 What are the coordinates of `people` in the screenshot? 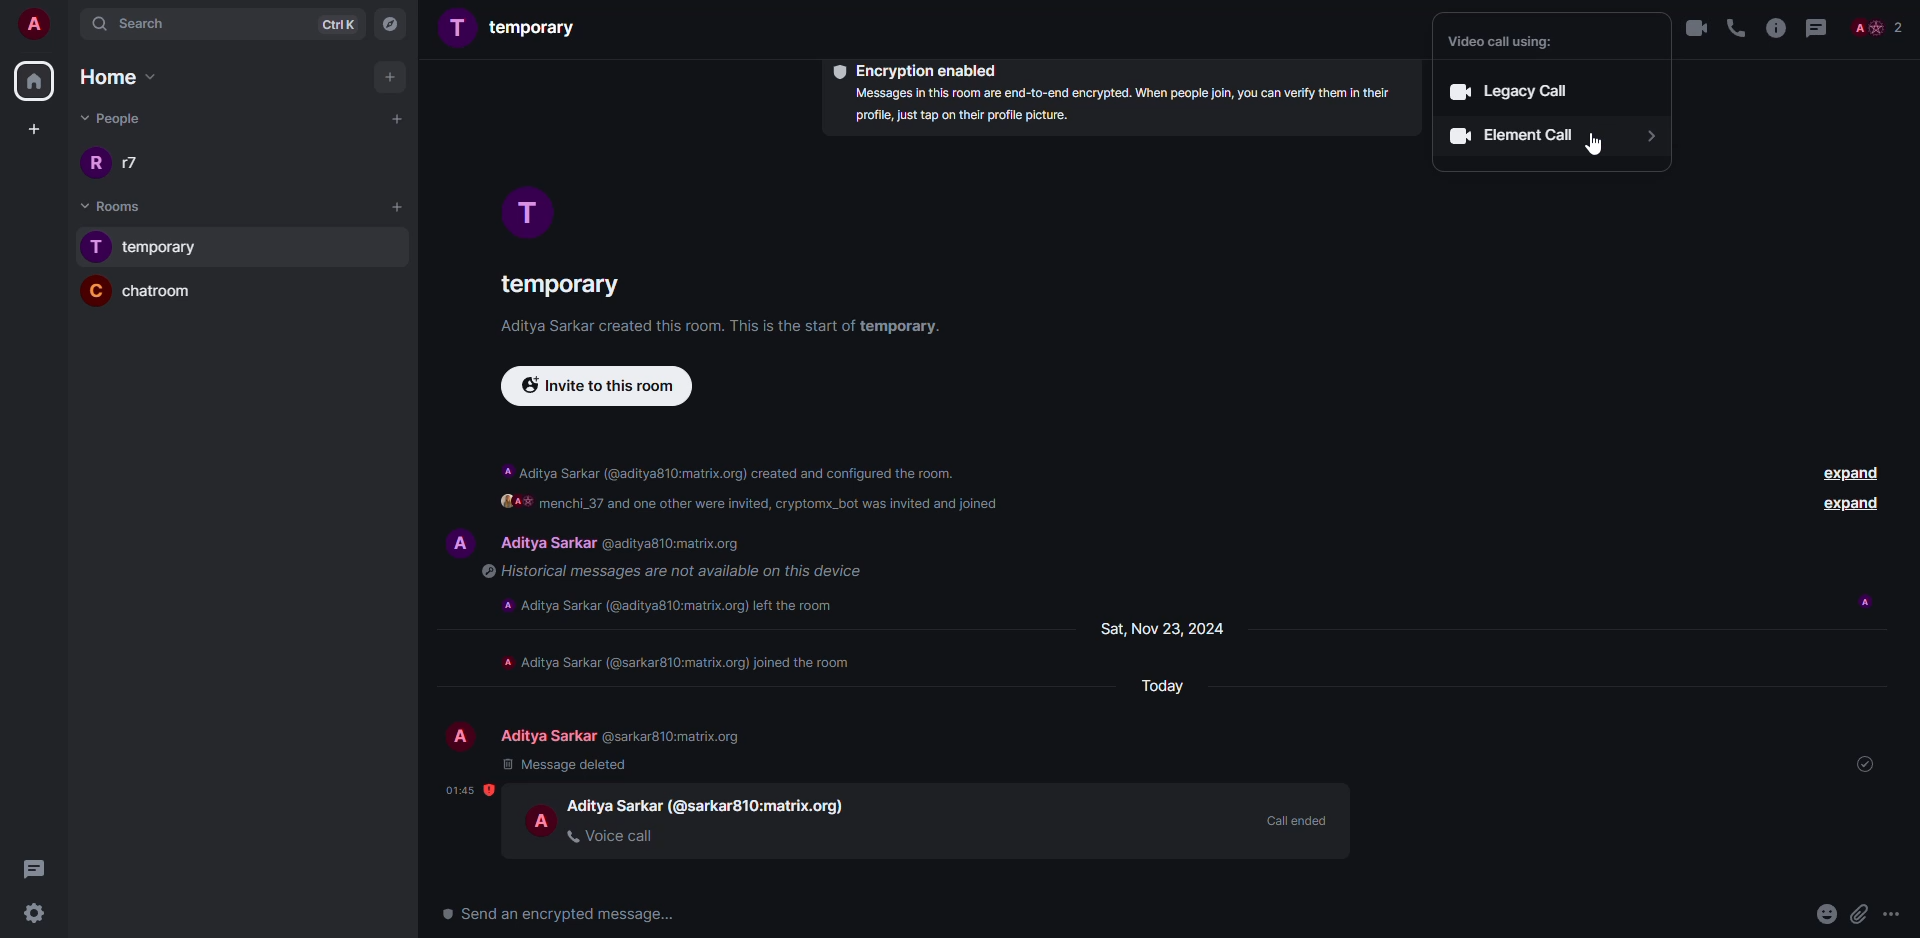 It's located at (1878, 27).